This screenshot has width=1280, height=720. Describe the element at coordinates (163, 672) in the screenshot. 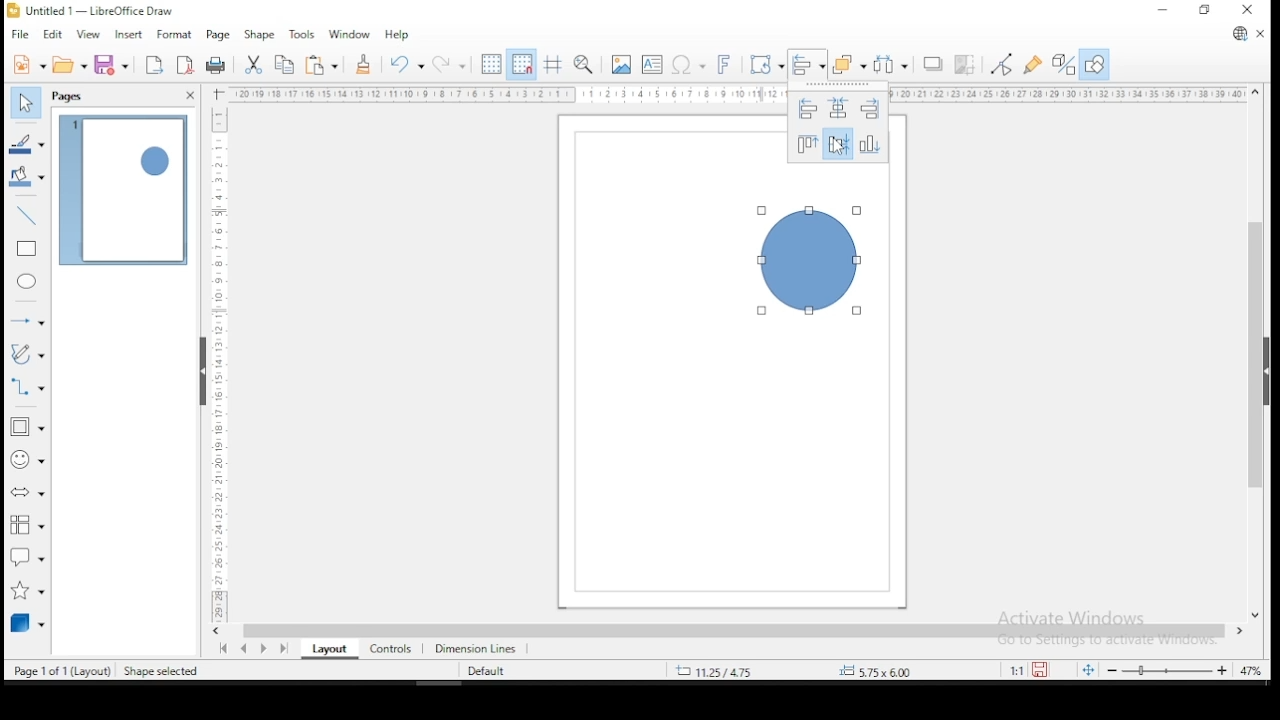

I see `shape selected` at that location.